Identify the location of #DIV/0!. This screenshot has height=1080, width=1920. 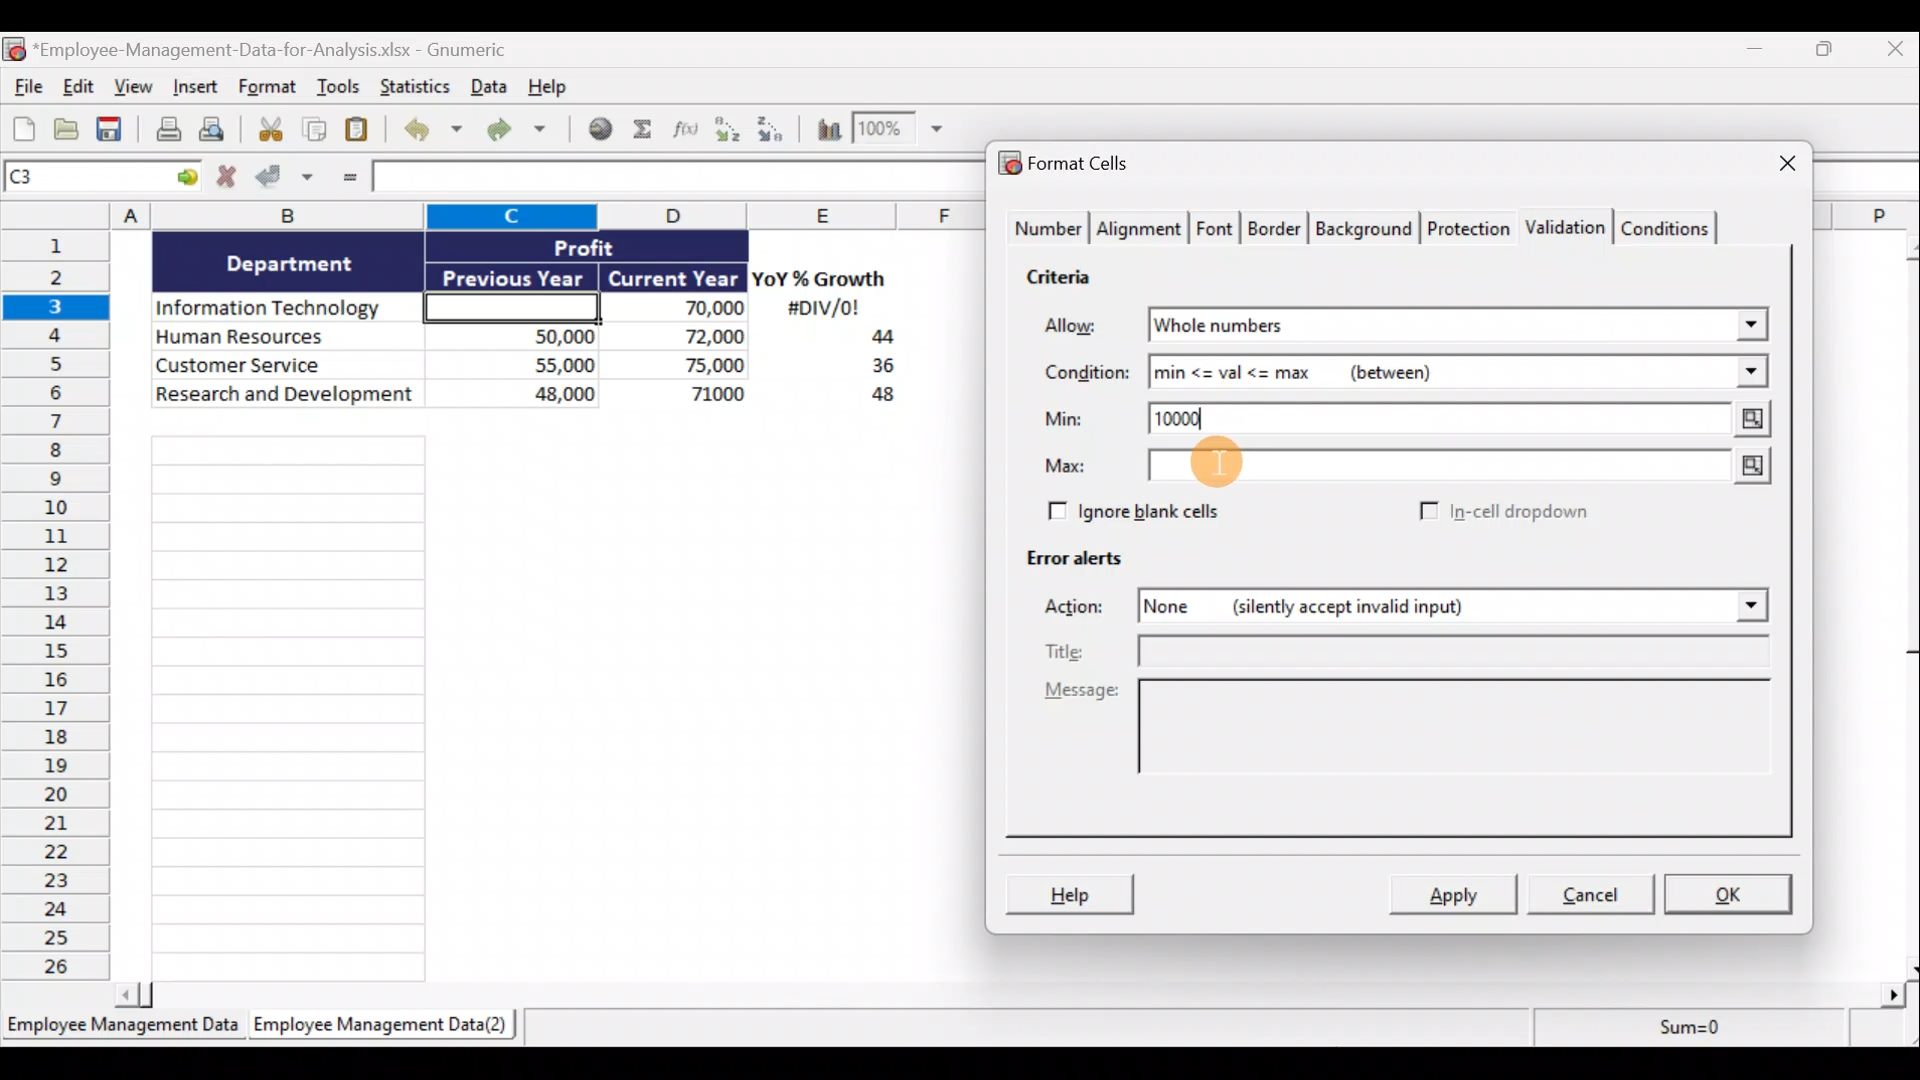
(822, 309).